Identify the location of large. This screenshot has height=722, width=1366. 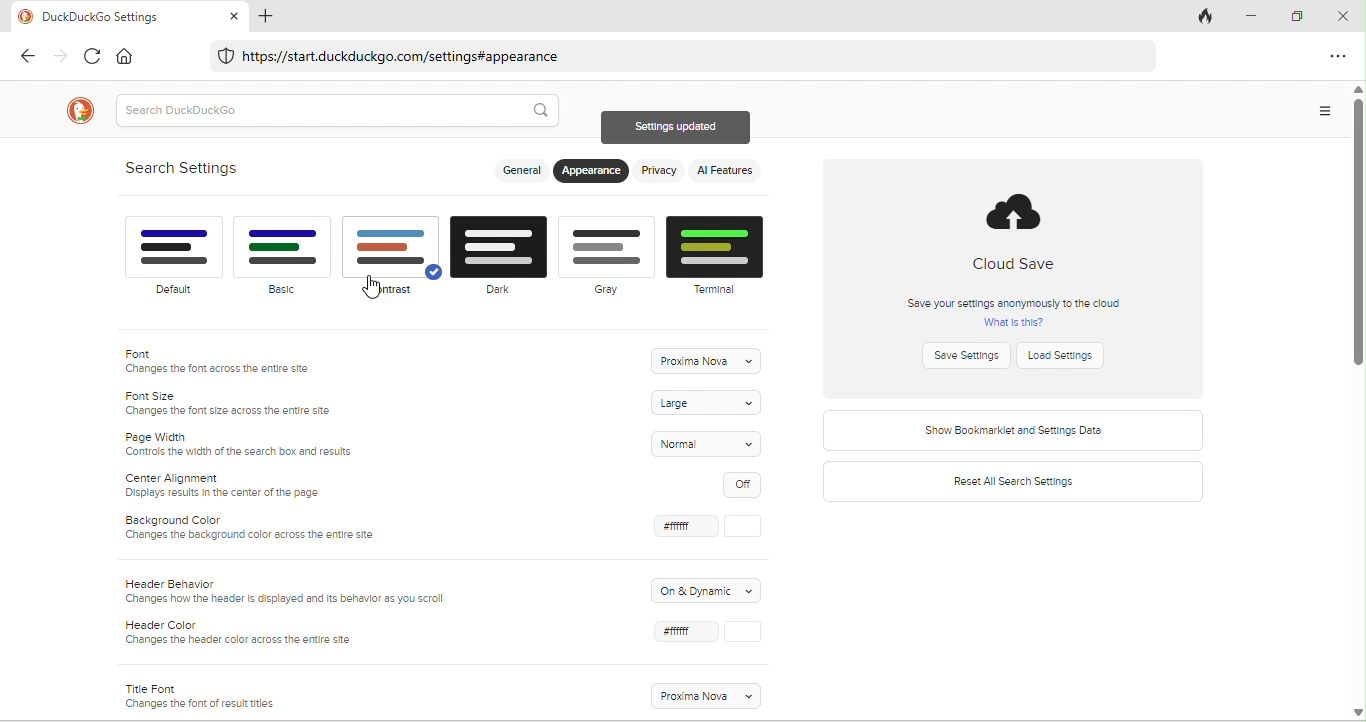
(709, 403).